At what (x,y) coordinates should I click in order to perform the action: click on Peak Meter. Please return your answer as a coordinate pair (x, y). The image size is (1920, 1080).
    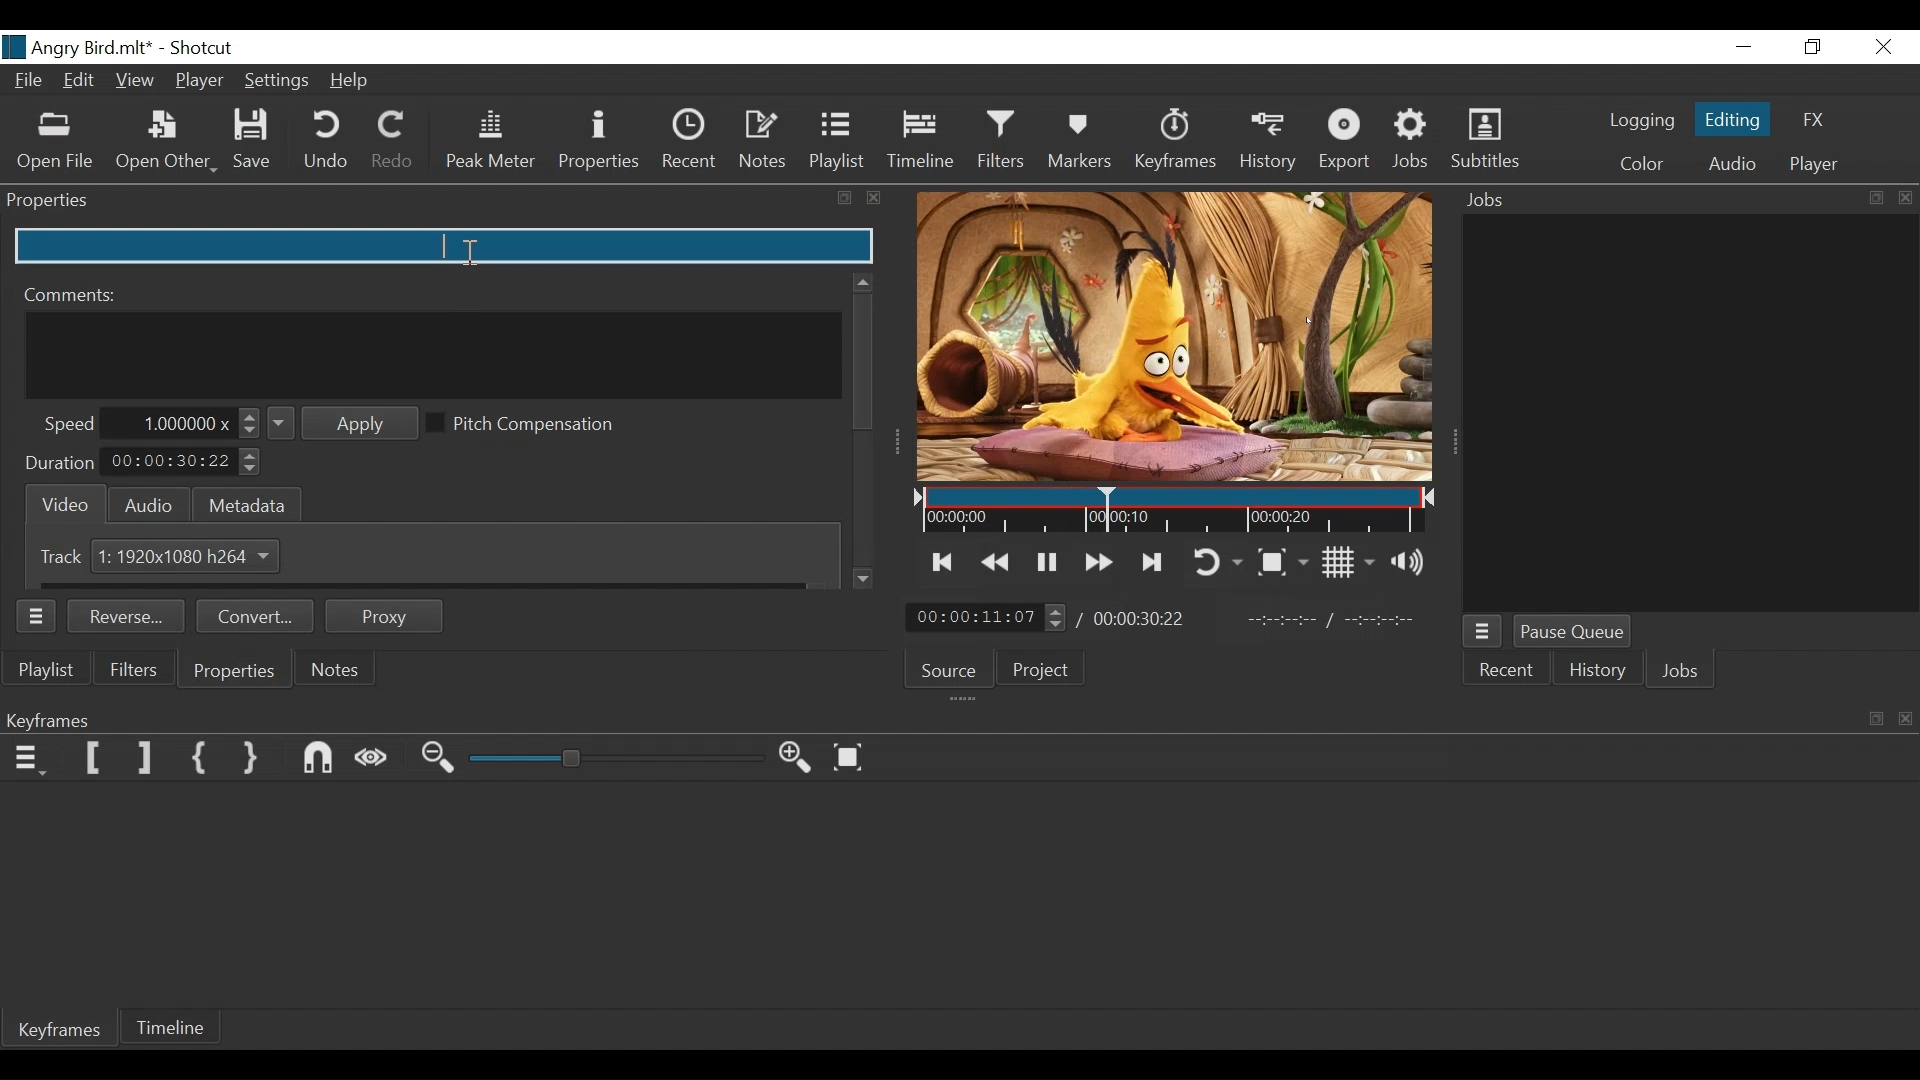
    Looking at the image, I should click on (487, 142).